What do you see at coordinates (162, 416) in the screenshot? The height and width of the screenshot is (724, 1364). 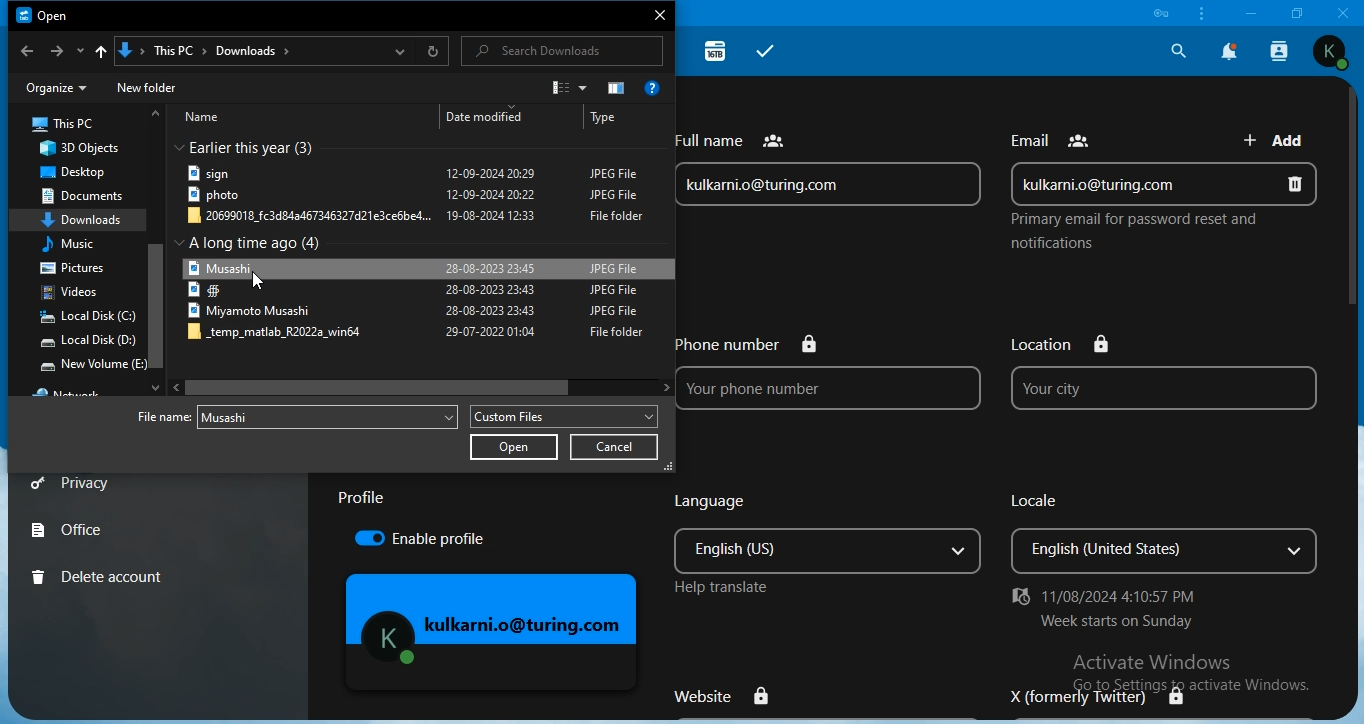 I see `Filename` at bounding box center [162, 416].